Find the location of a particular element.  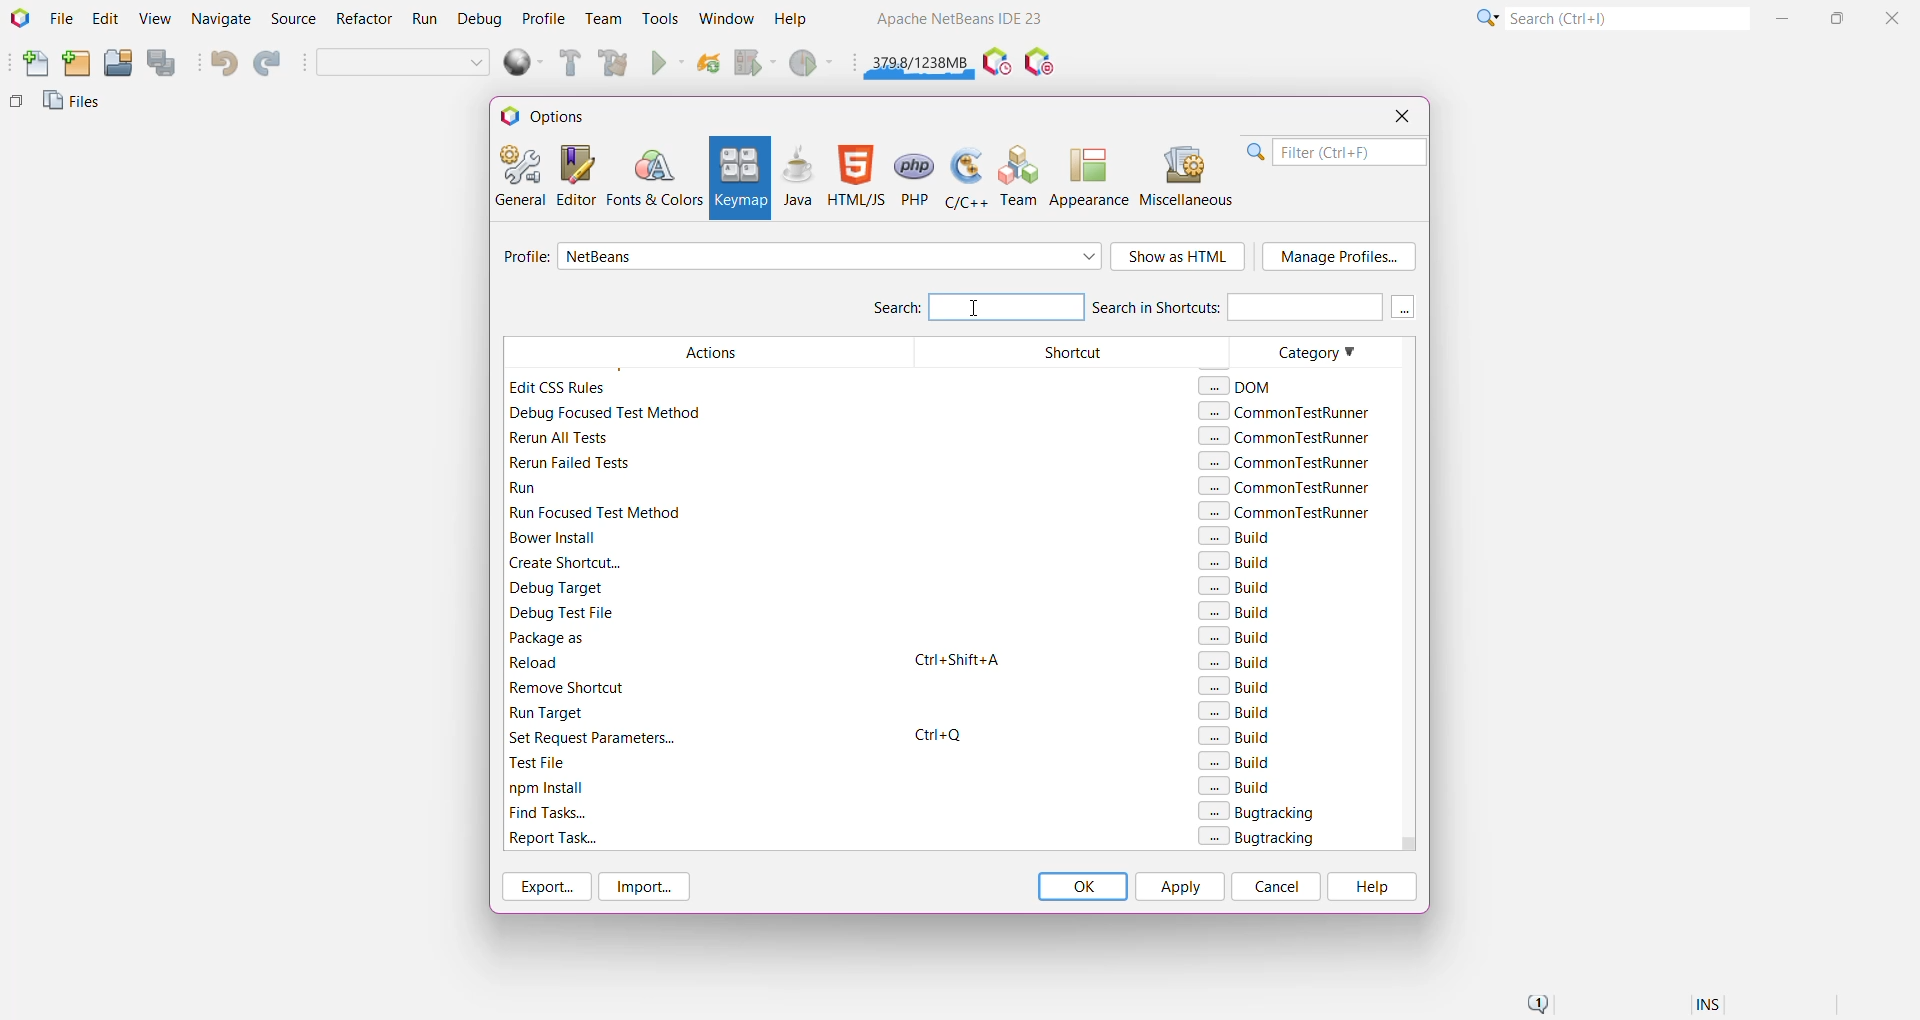

Miscellaneous is located at coordinates (1189, 176).